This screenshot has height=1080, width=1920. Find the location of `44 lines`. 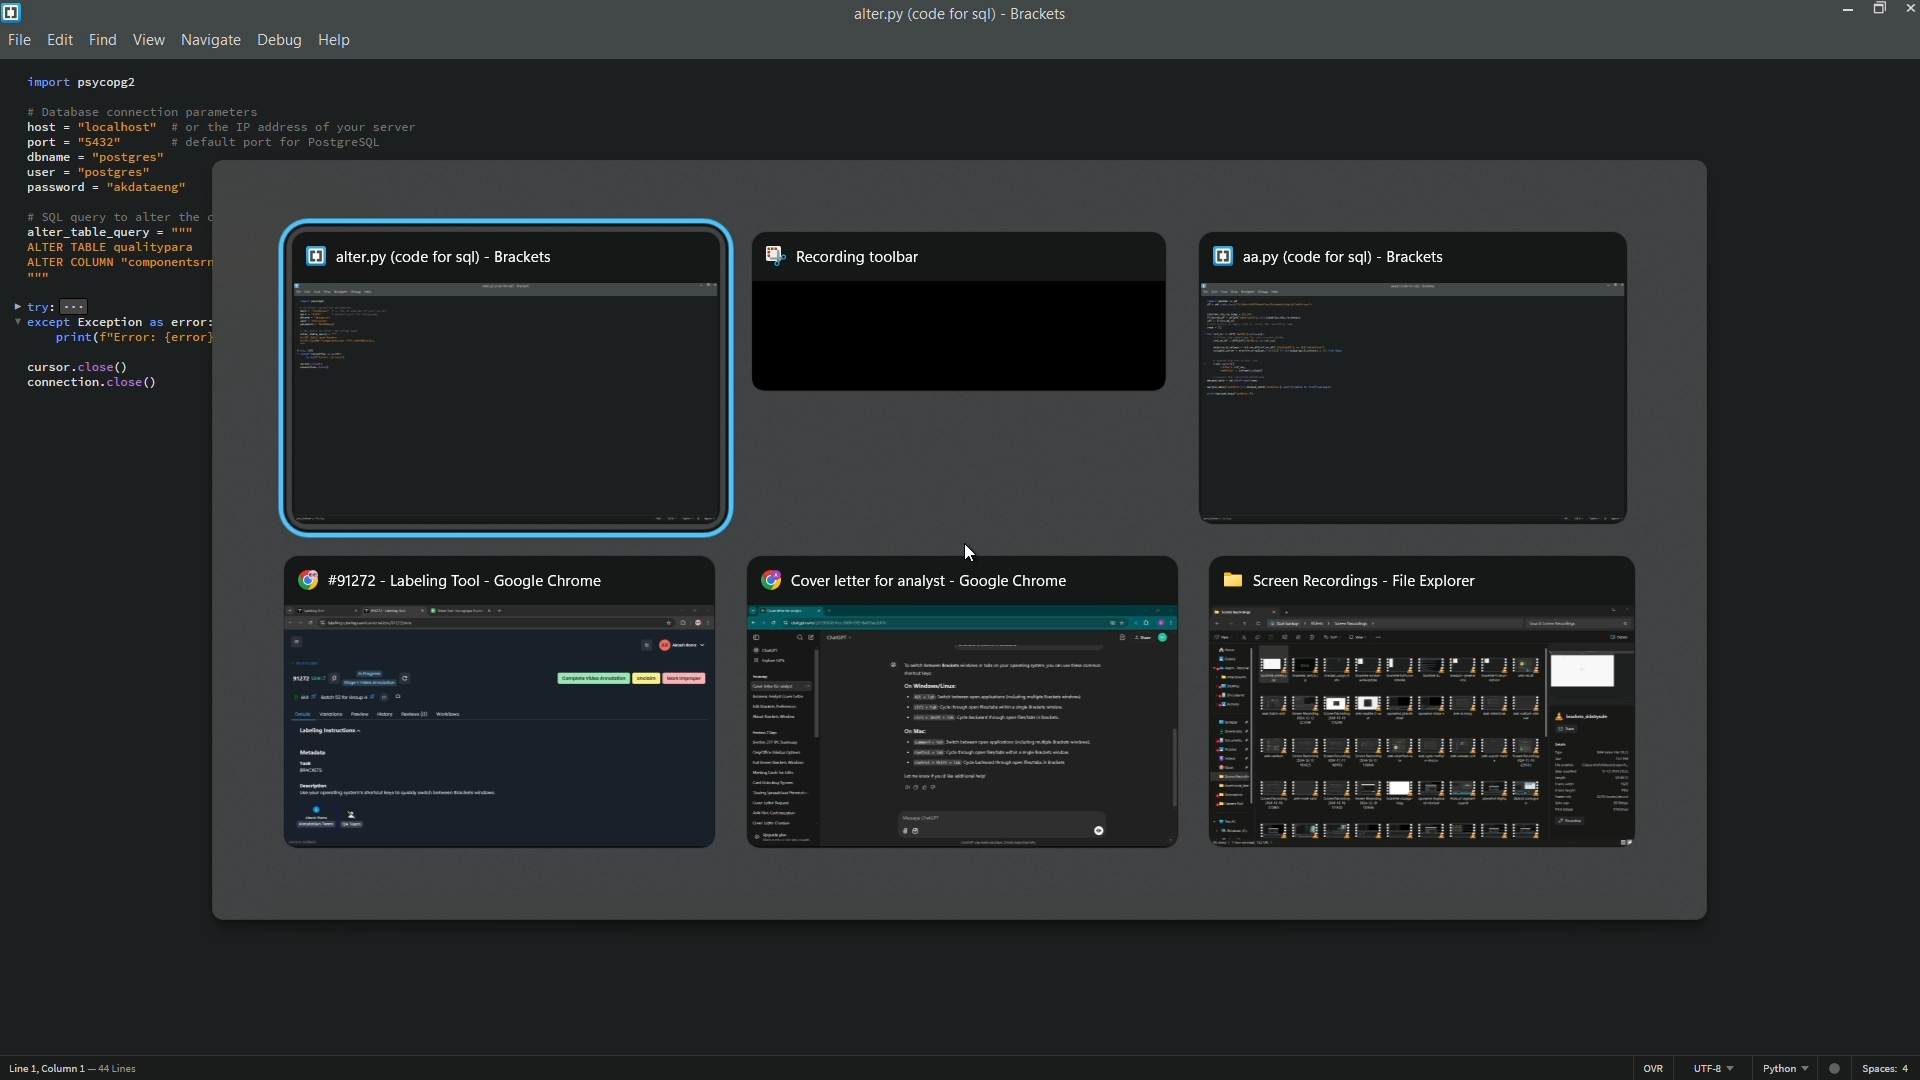

44 lines is located at coordinates (118, 1070).